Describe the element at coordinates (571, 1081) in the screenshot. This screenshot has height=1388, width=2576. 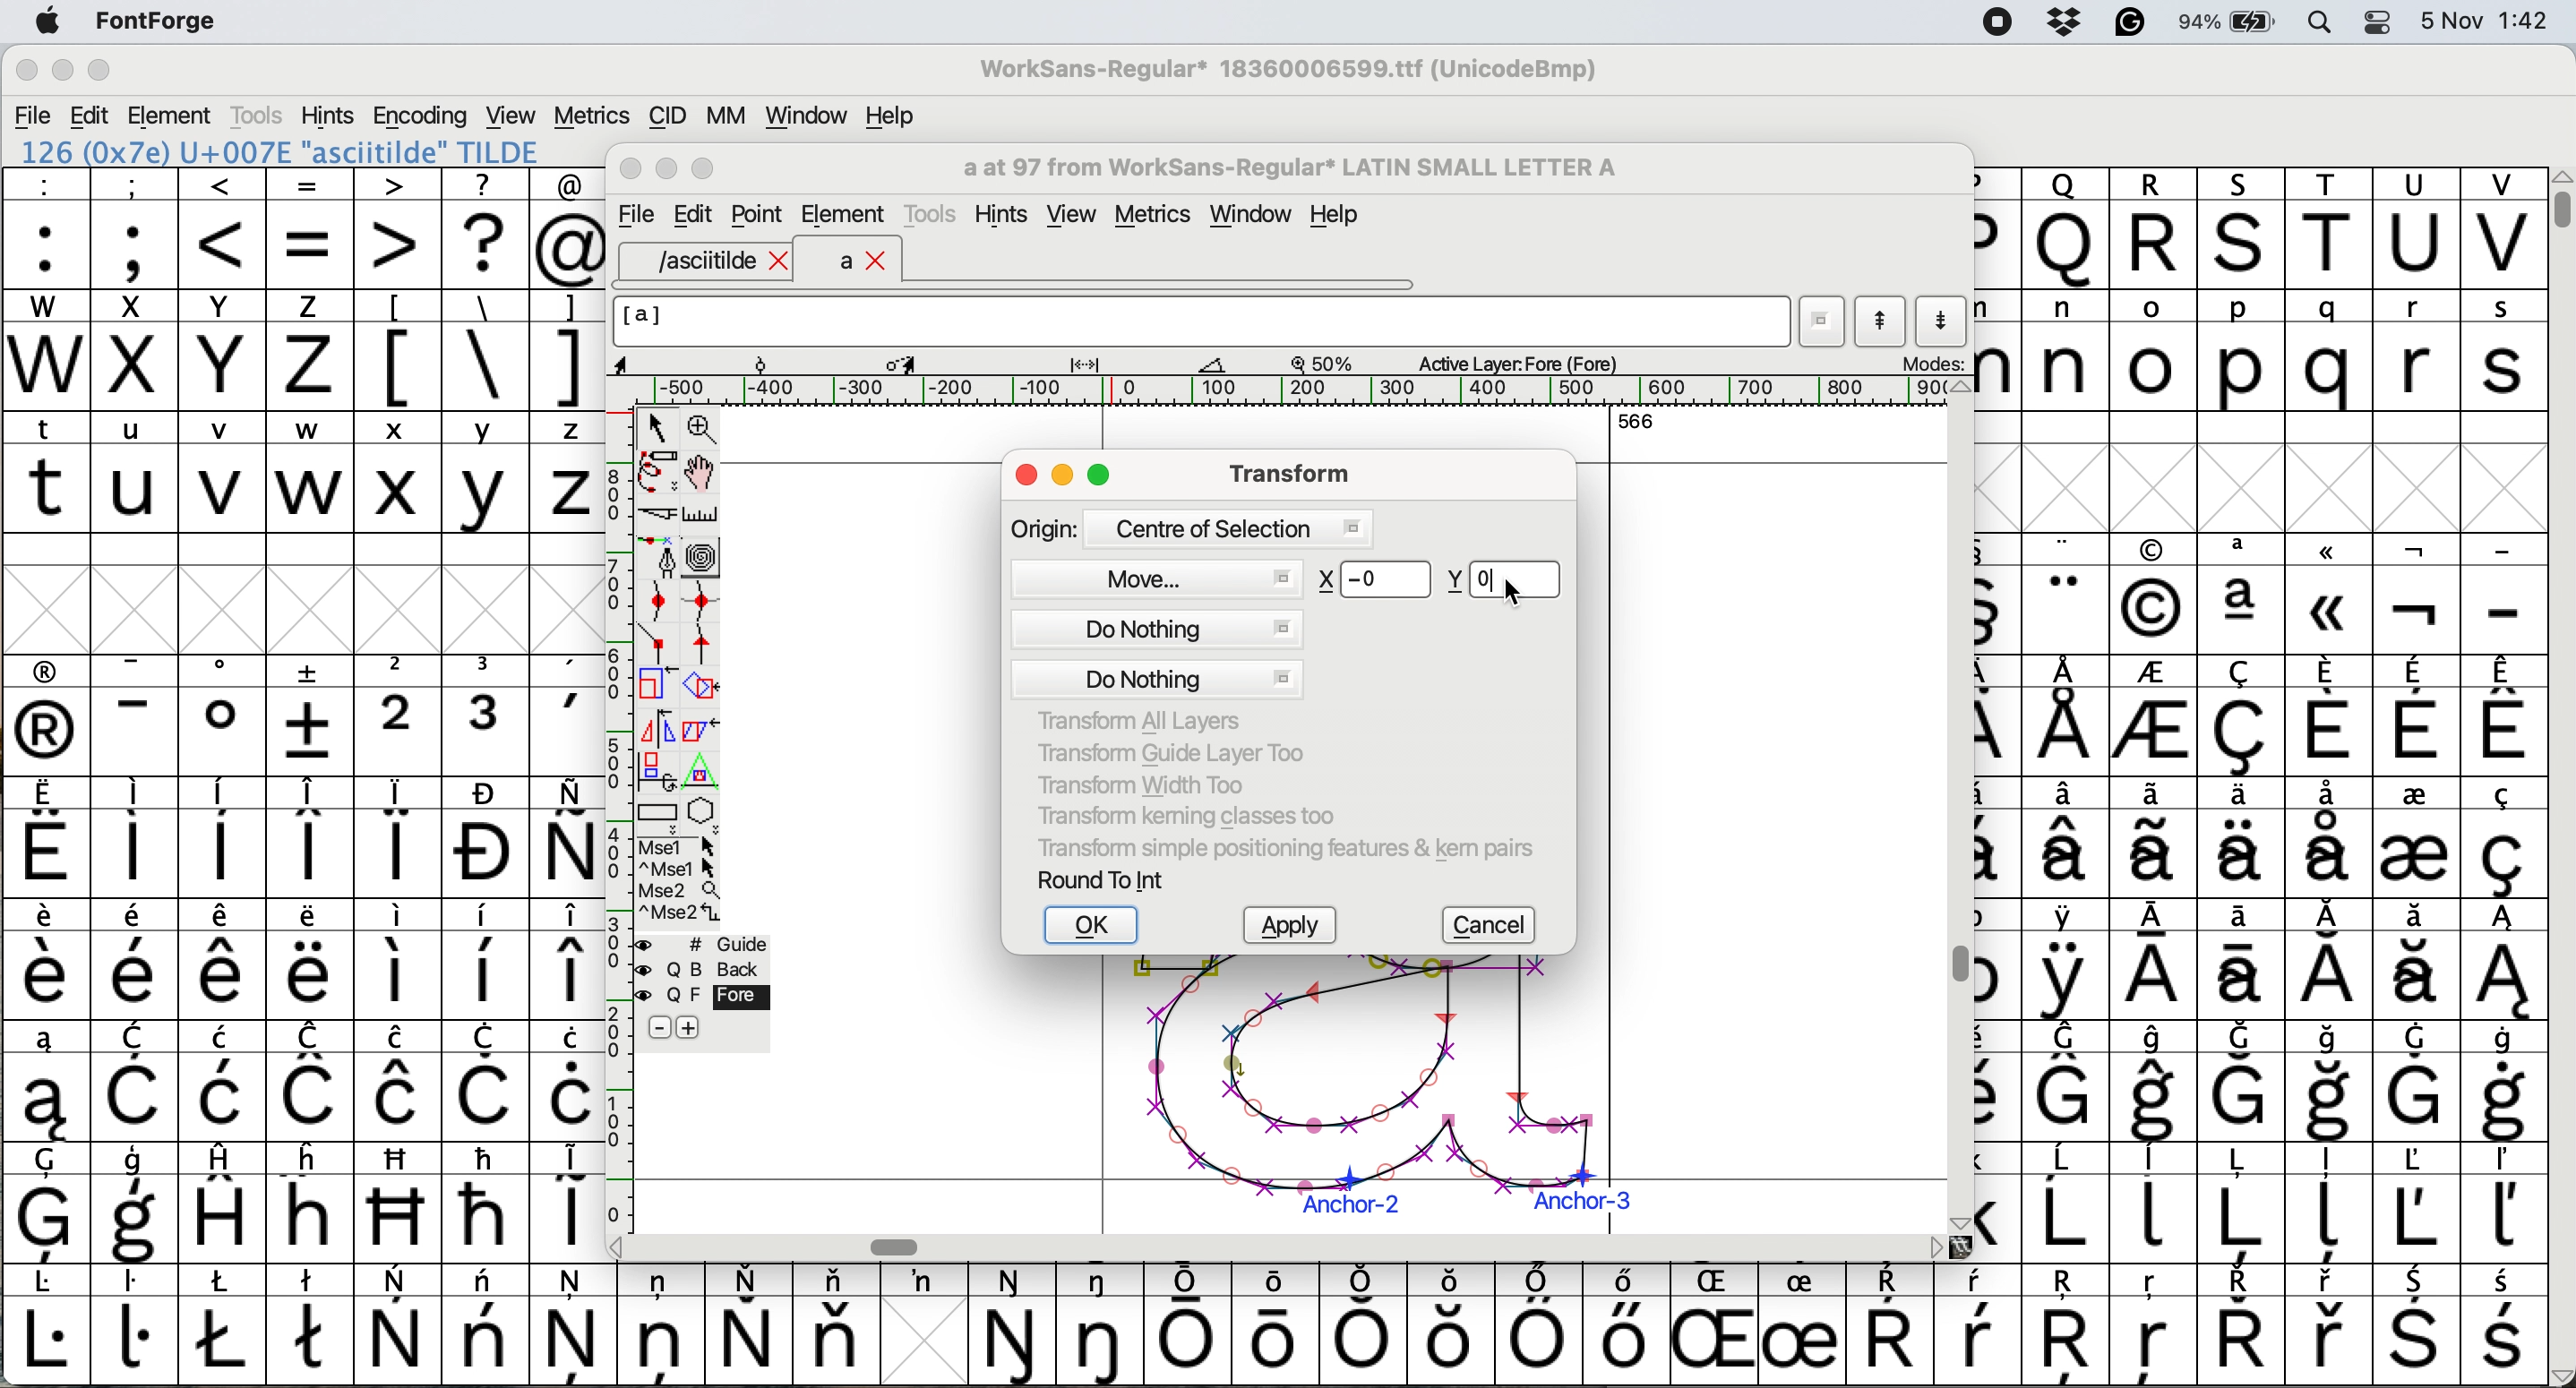
I see `symbol` at that location.